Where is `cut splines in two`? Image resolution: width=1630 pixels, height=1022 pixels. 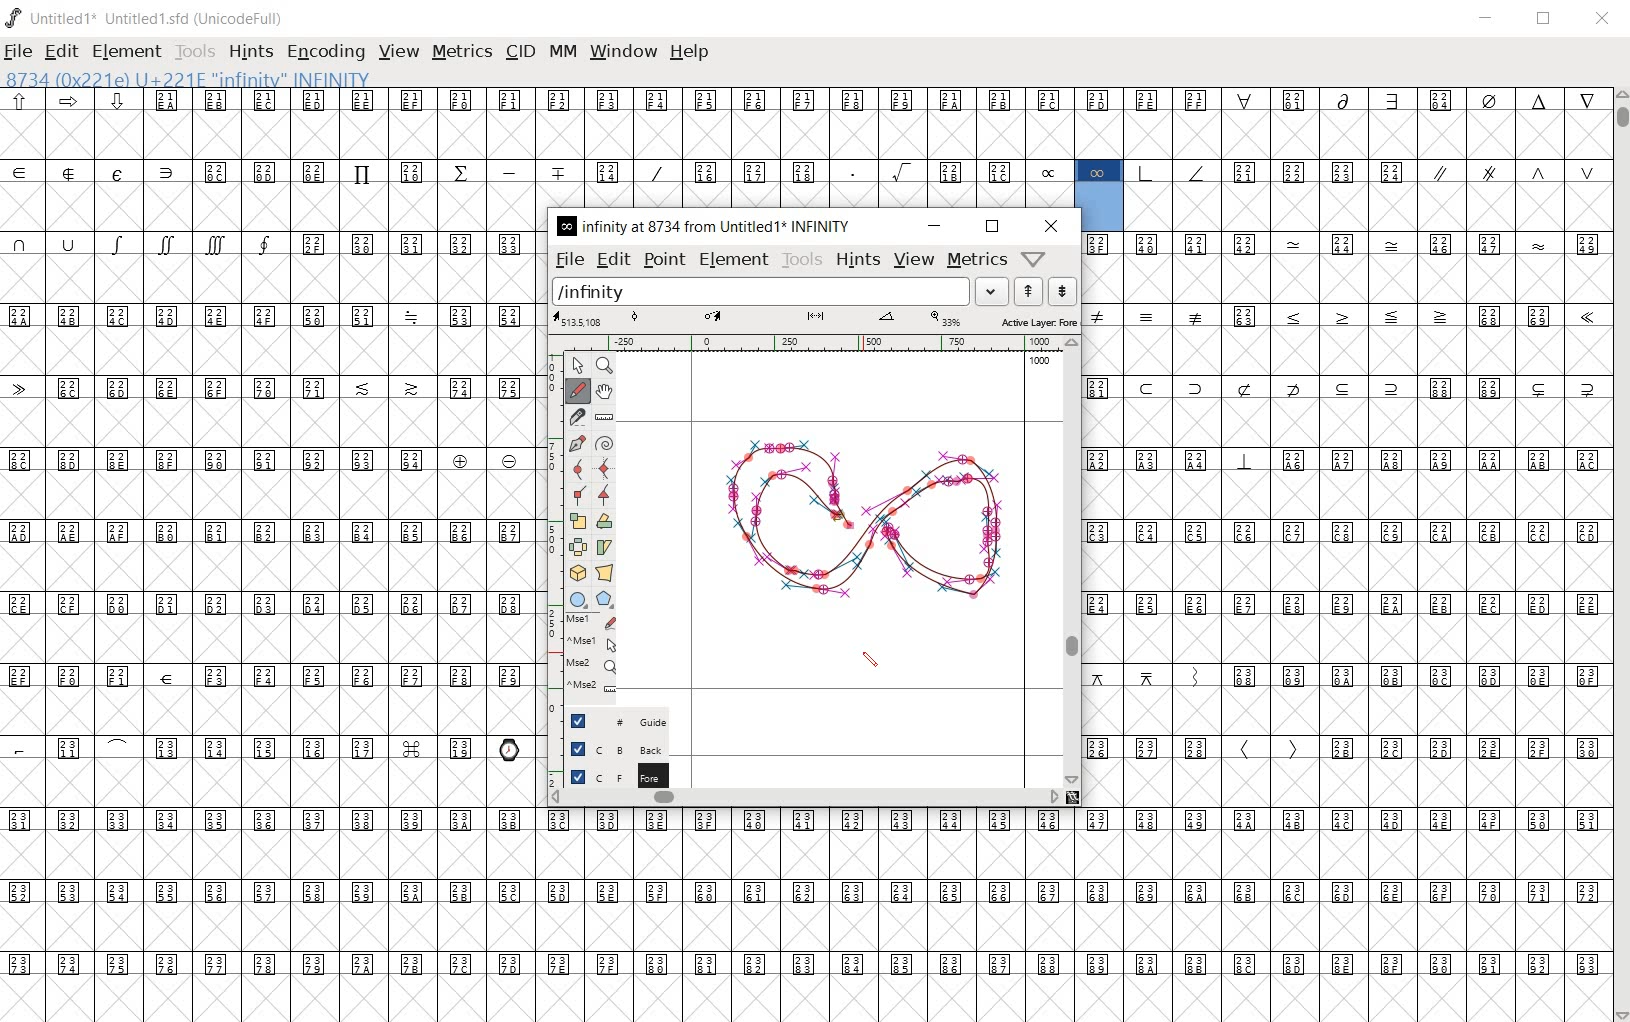 cut splines in two is located at coordinates (576, 414).